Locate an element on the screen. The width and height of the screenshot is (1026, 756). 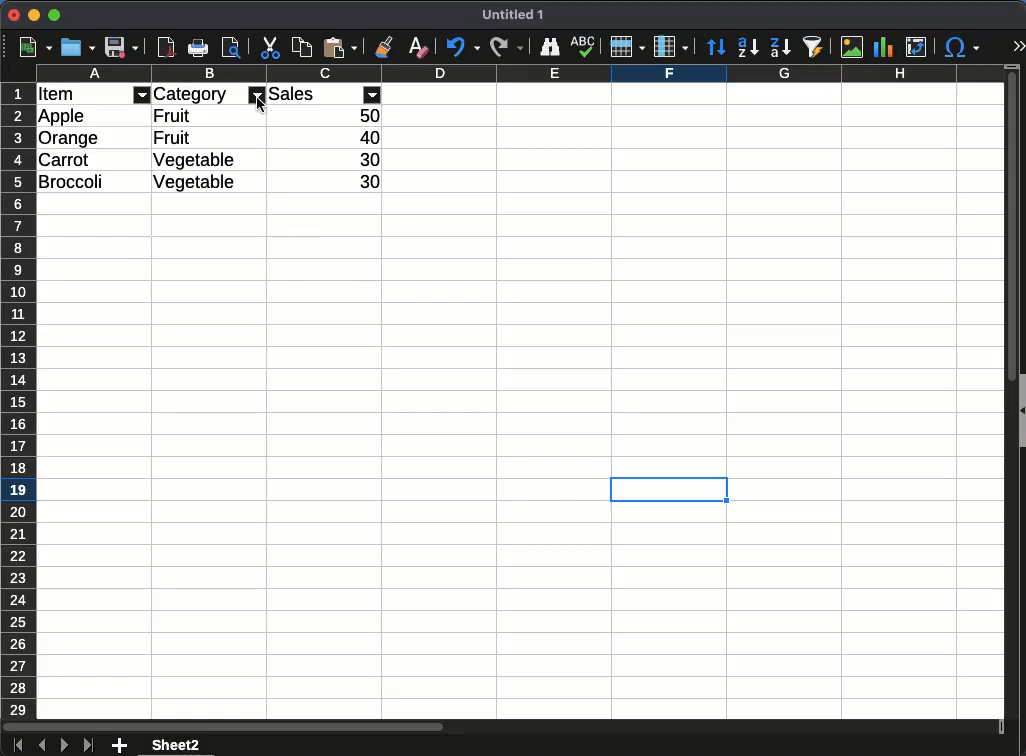
sheet2 is located at coordinates (179, 745).